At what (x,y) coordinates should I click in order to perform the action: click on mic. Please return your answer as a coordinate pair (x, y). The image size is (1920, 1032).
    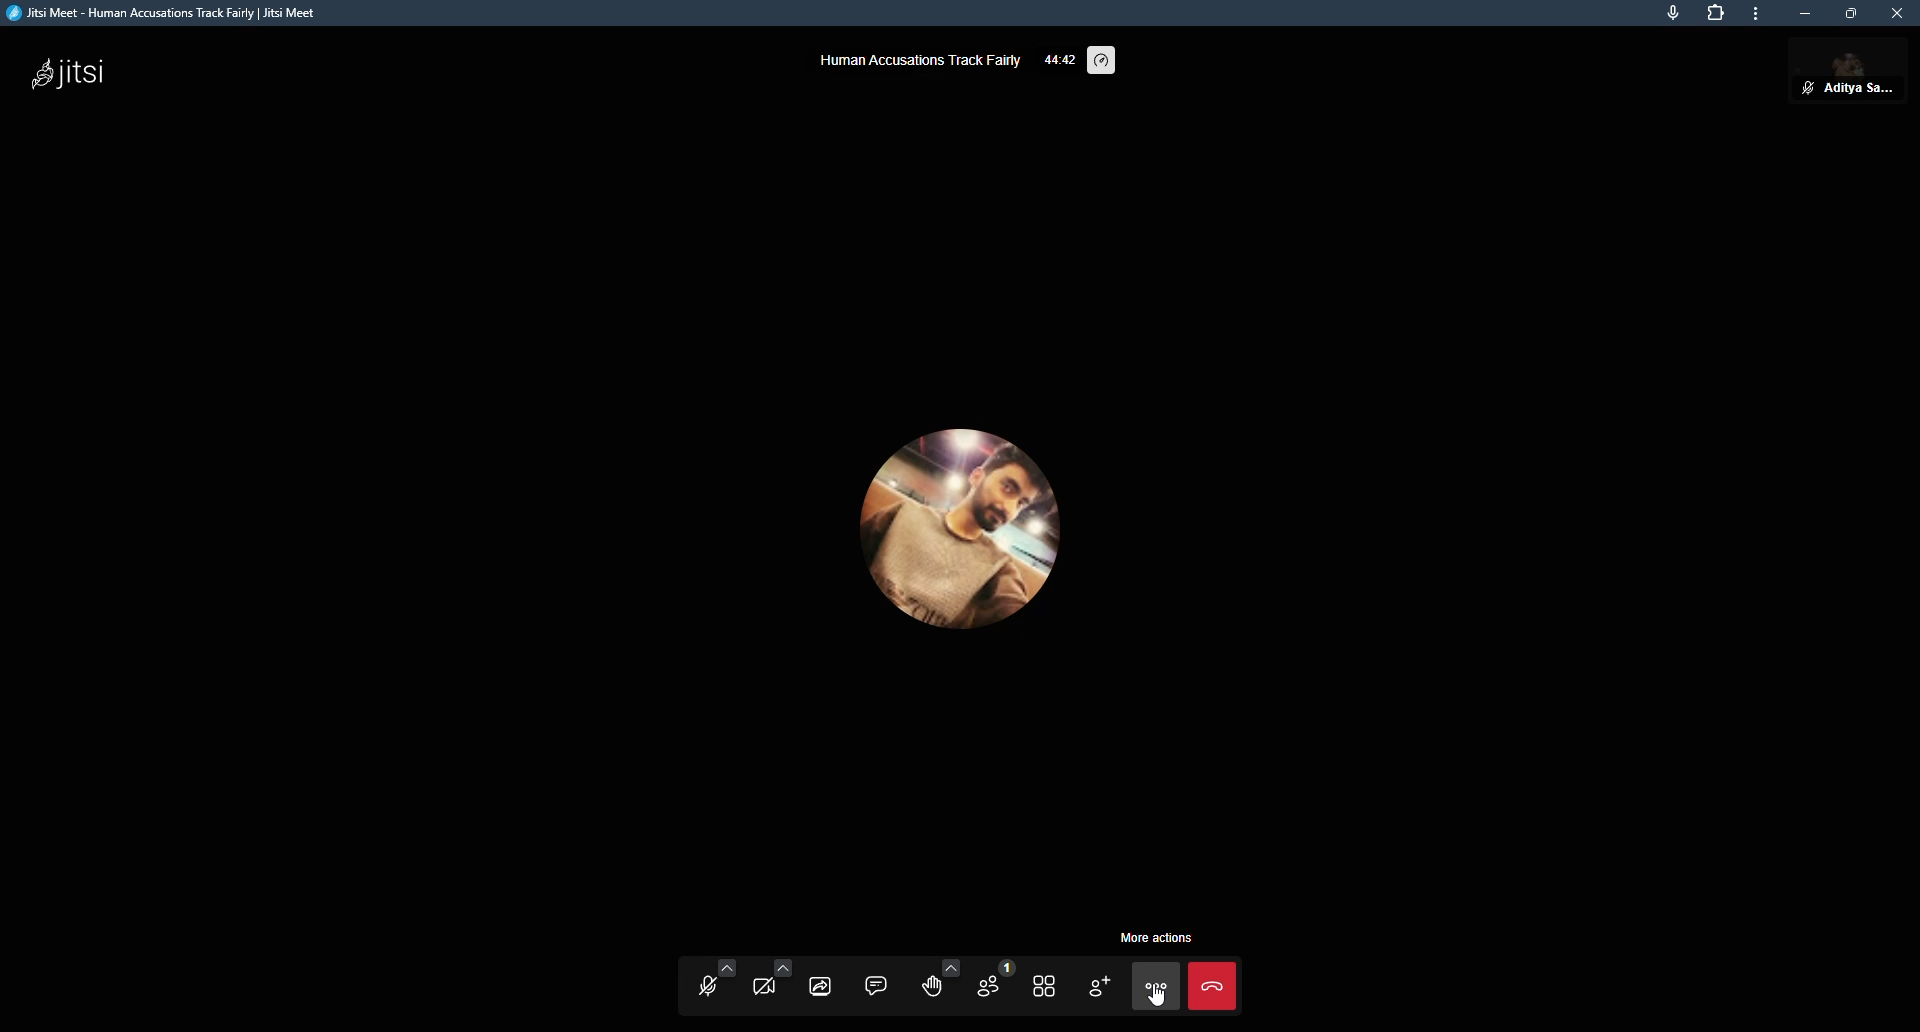
    Looking at the image, I should click on (1672, 10).